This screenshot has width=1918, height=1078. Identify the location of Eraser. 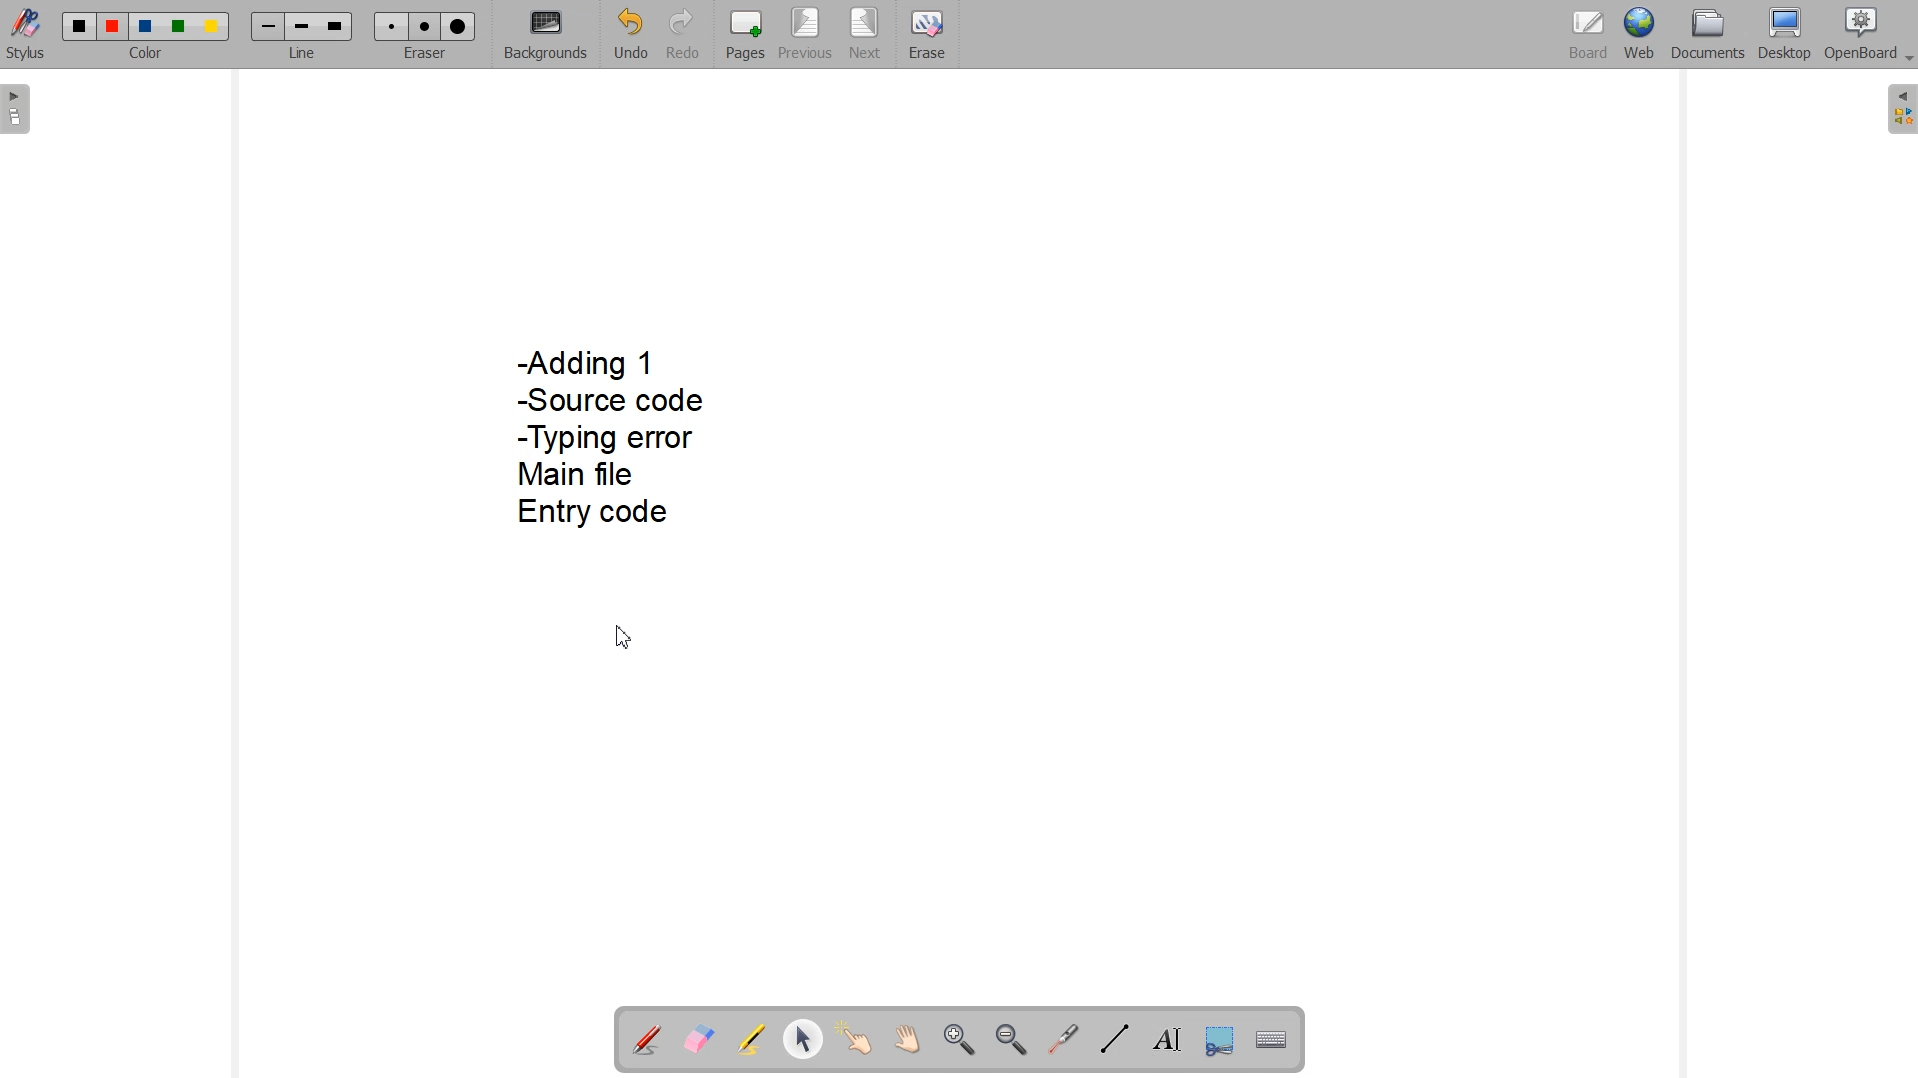
(423, 54).